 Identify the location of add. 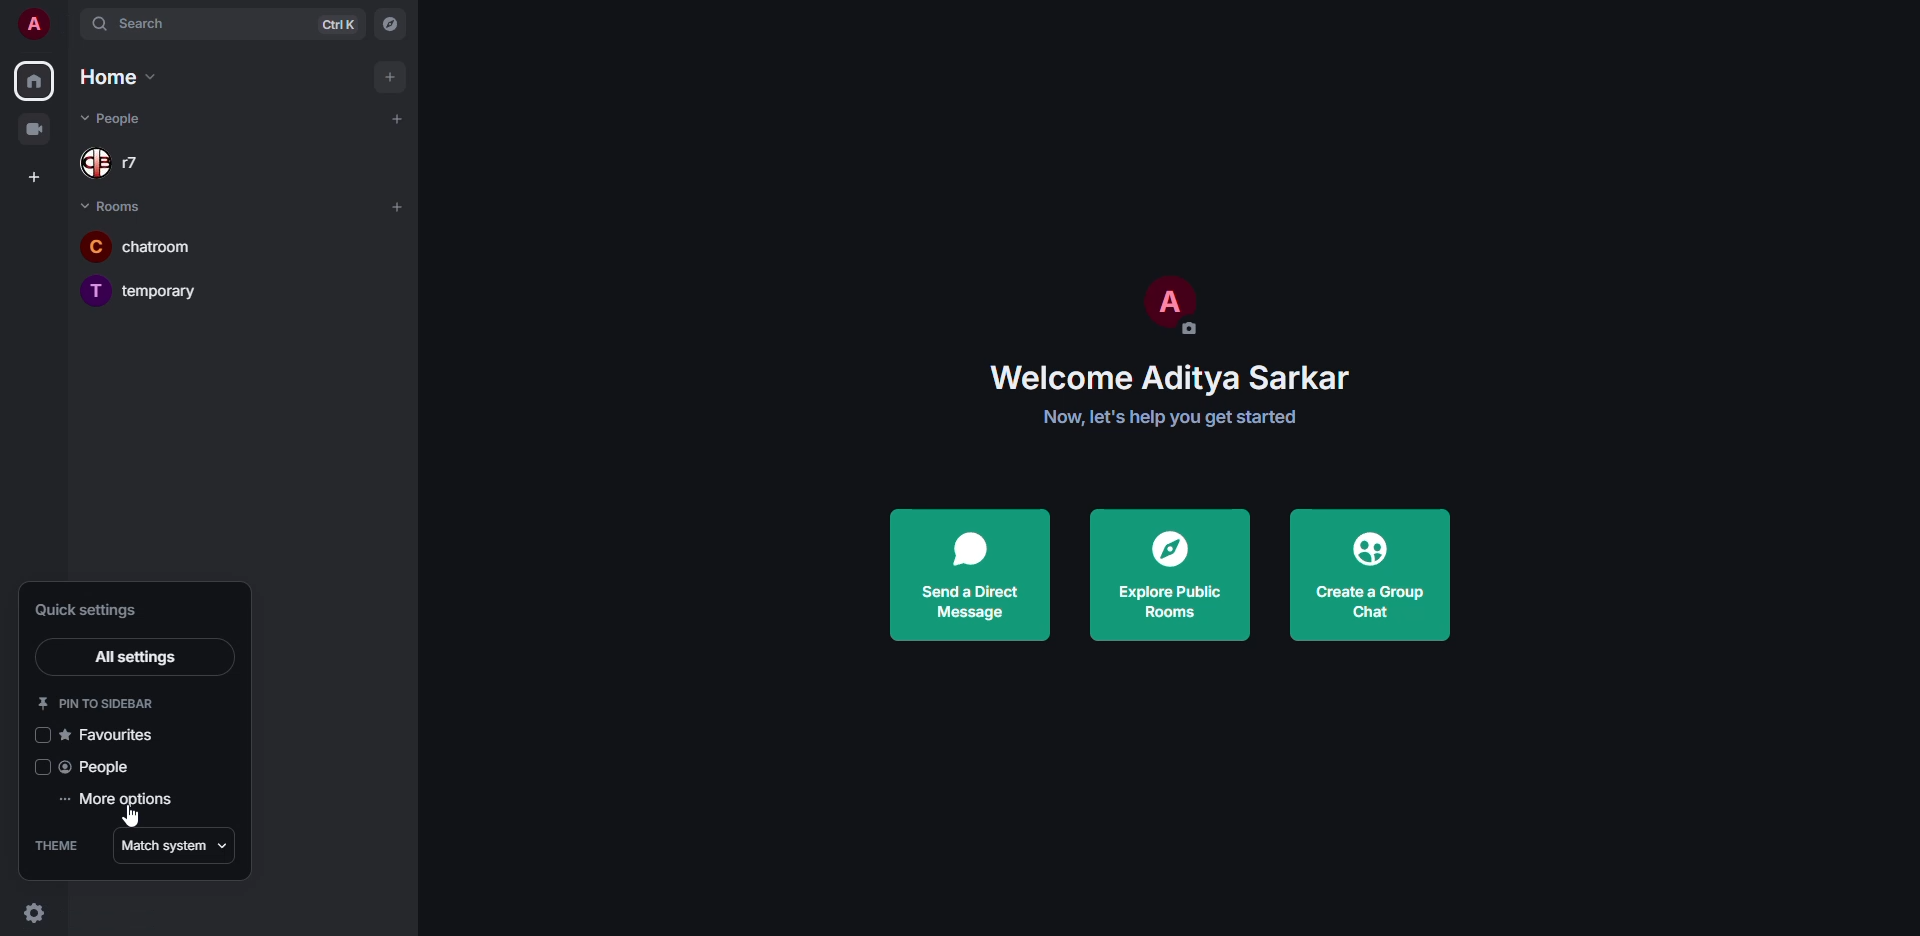
(397, 207).